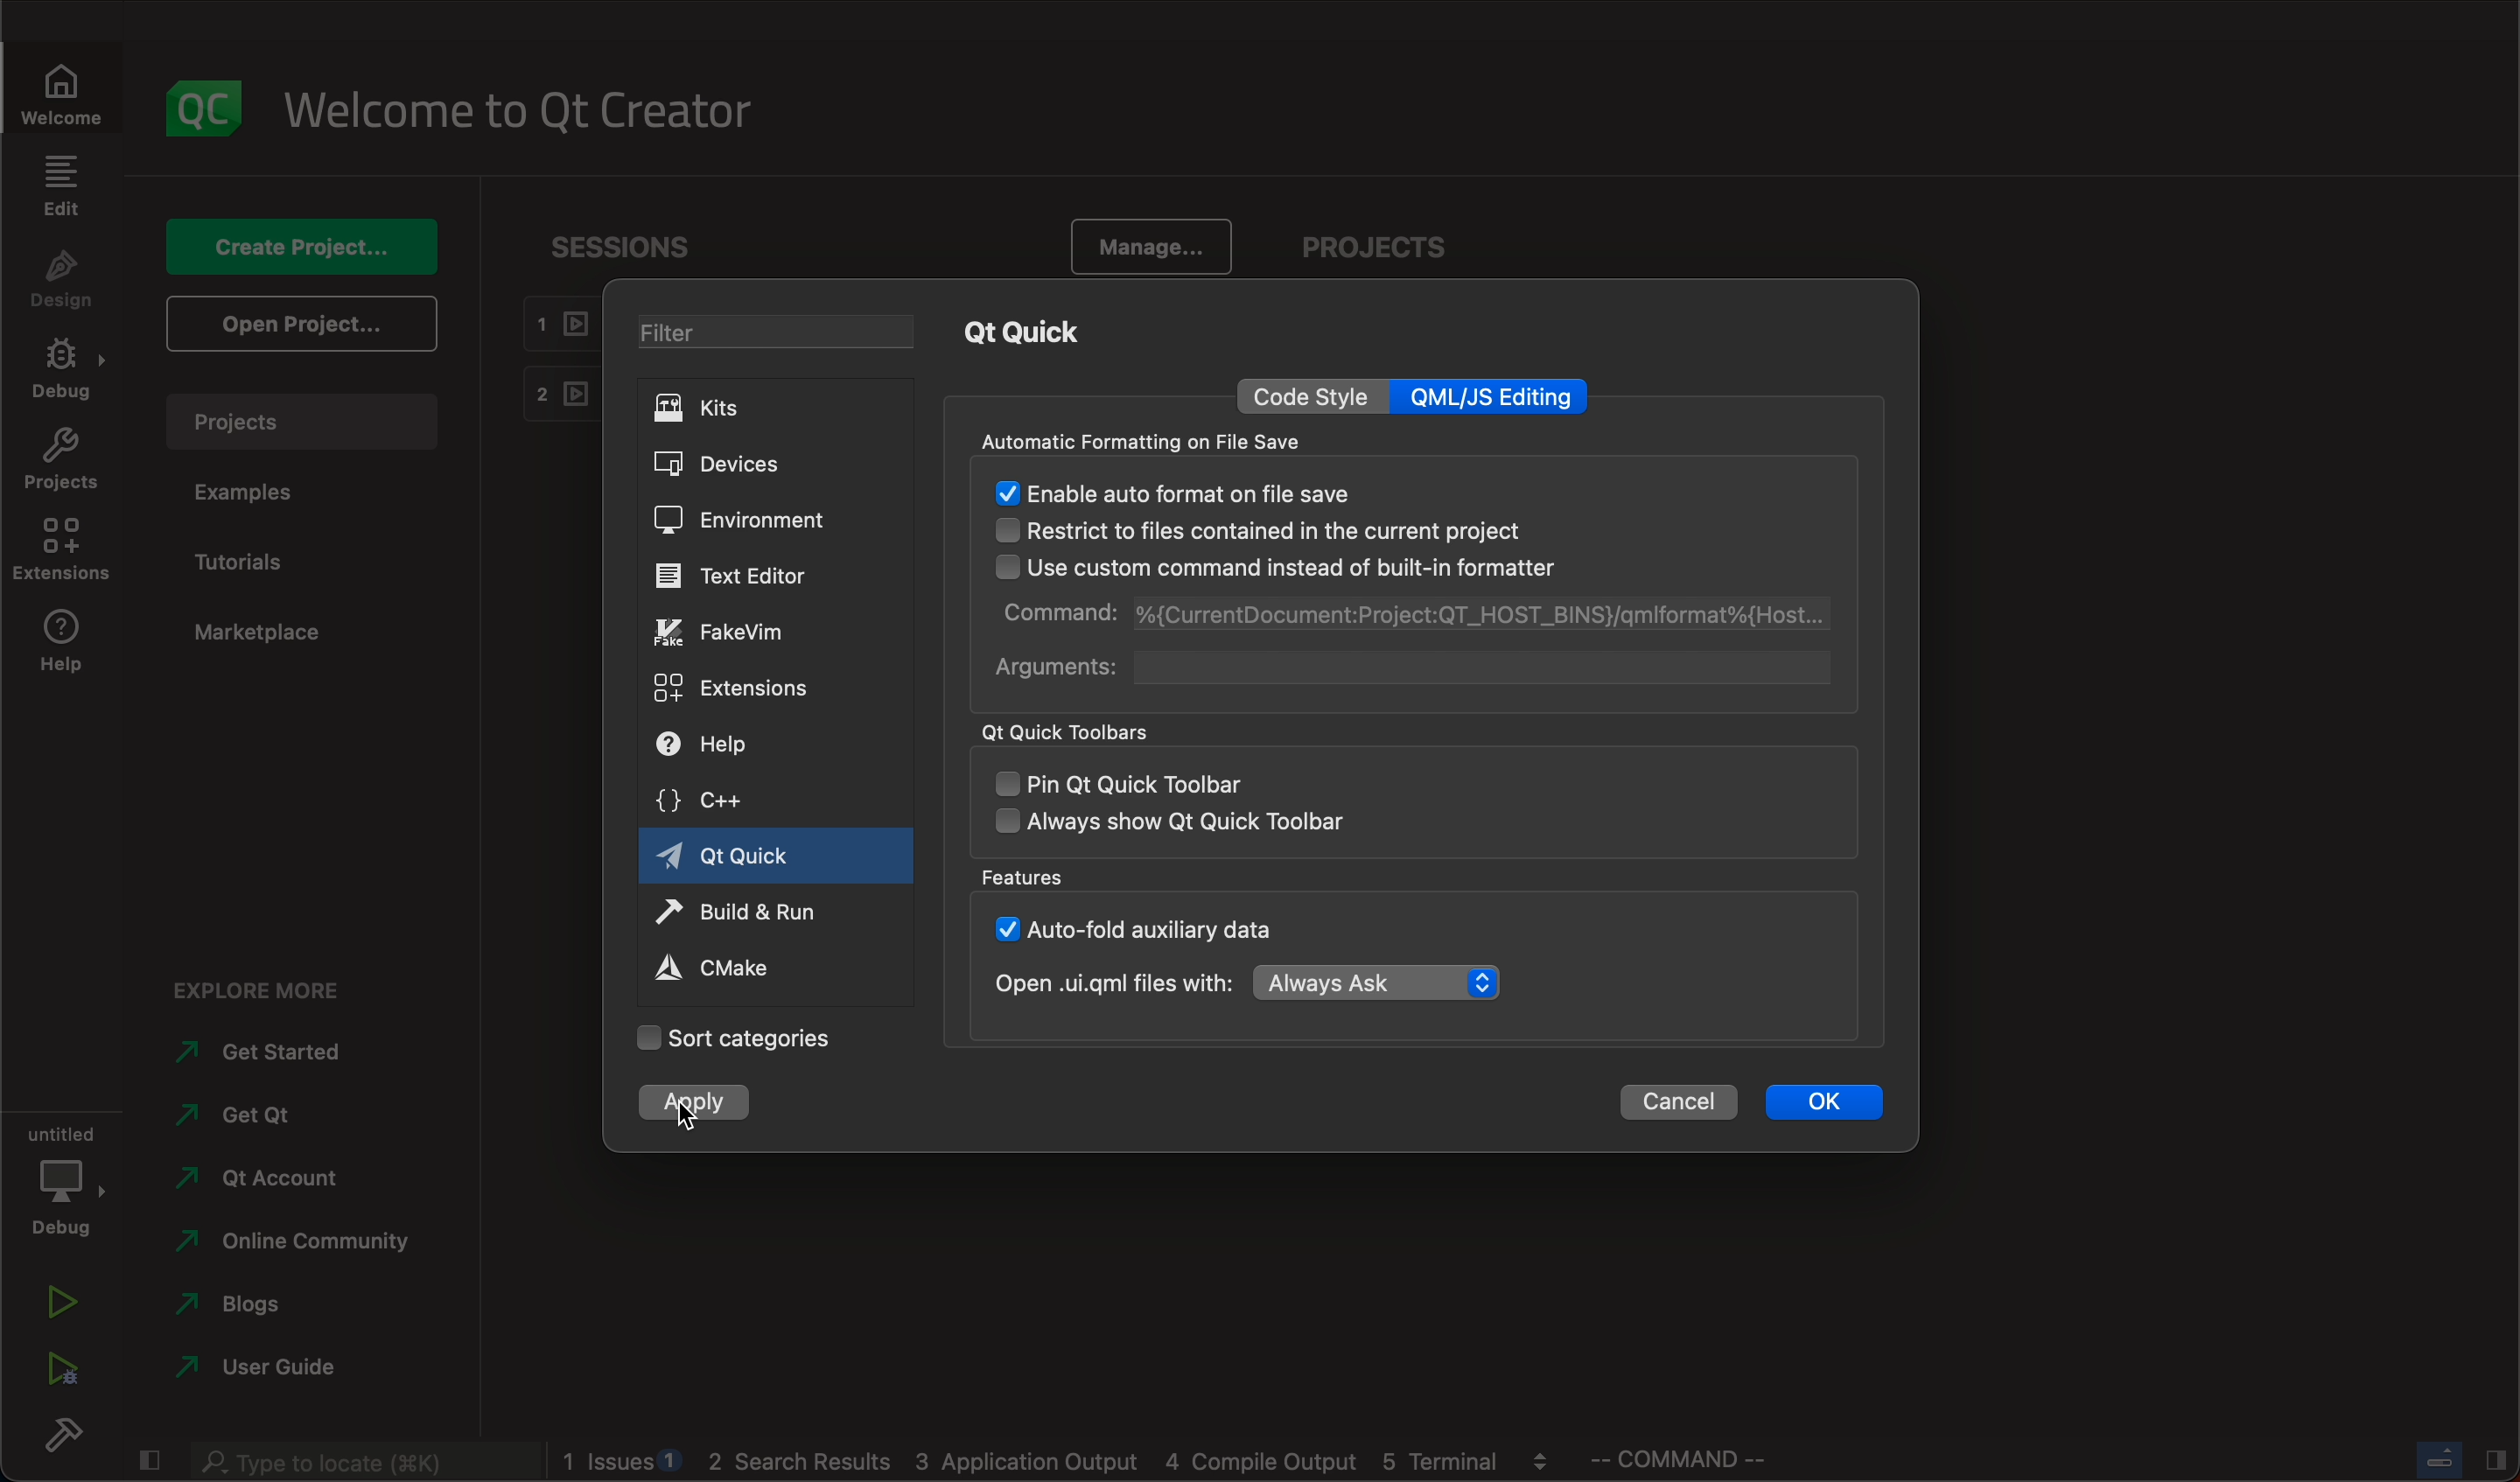  I want to click on categories, so click(744, 1039).